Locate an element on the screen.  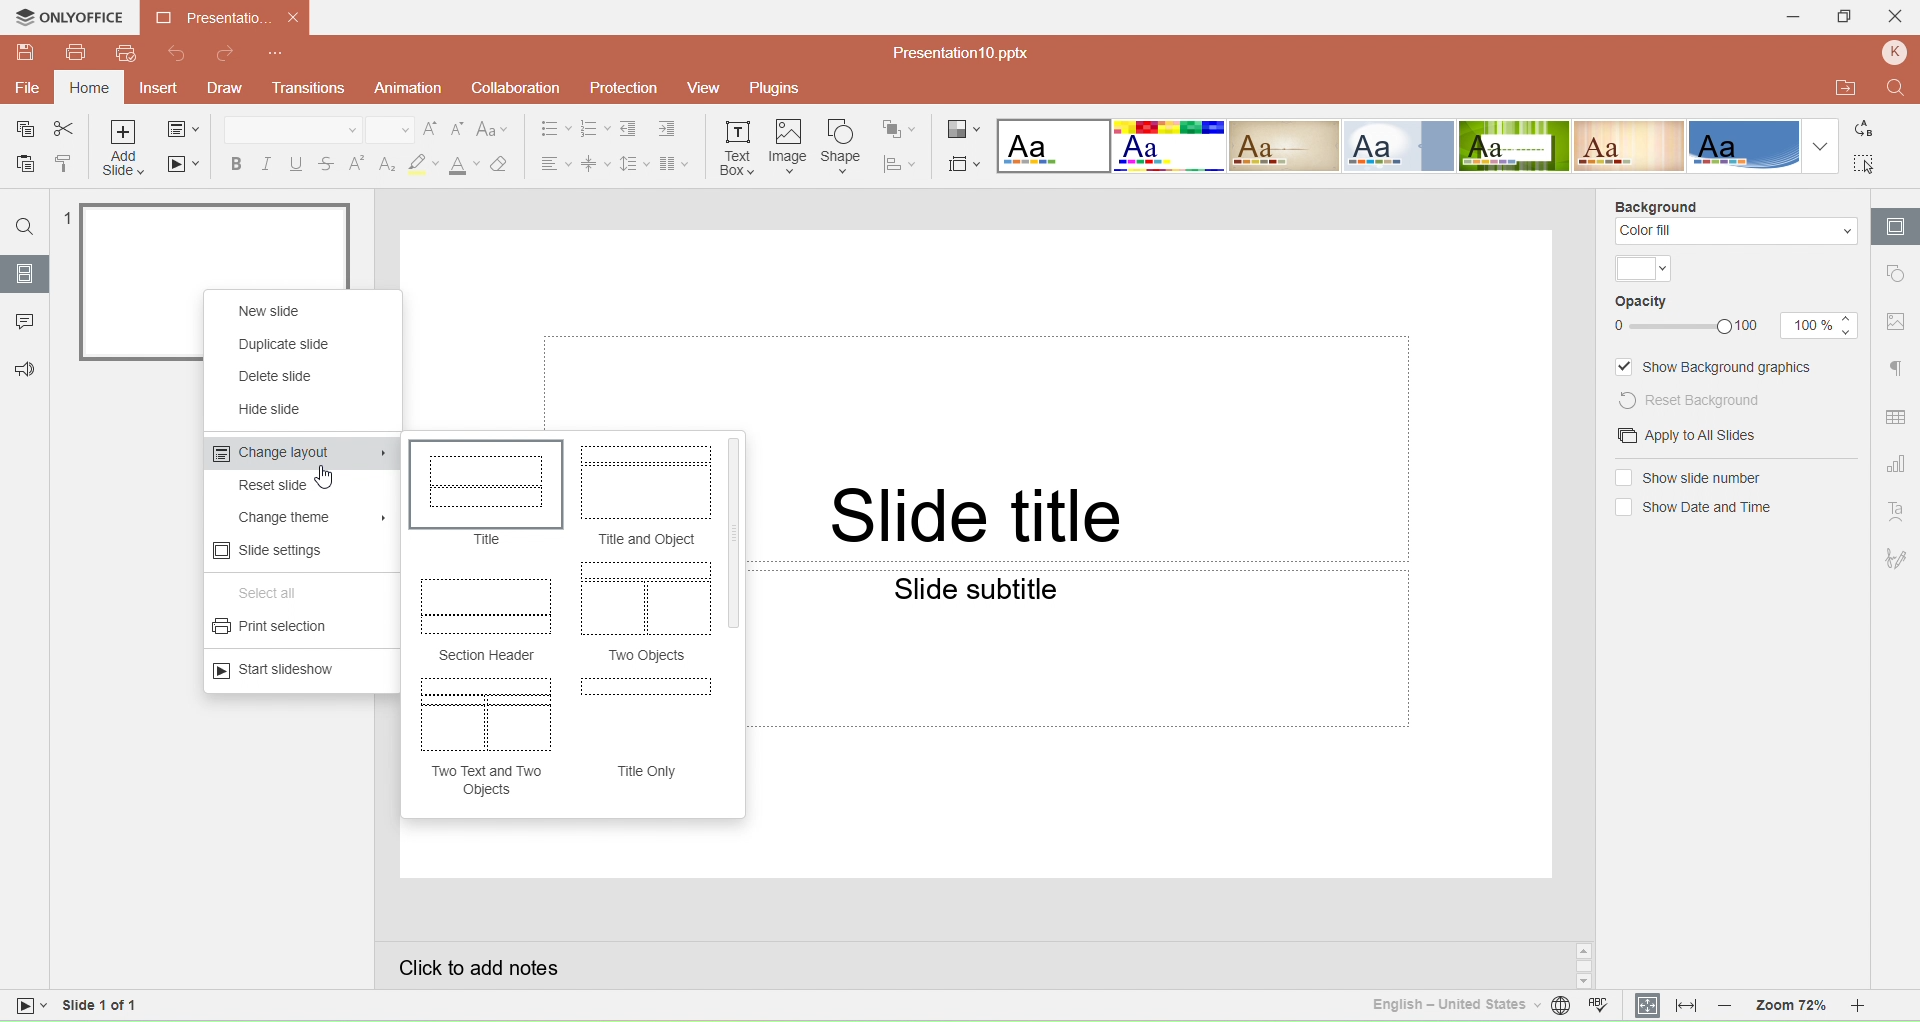
Hide slide is located at coordinates (275, 409).